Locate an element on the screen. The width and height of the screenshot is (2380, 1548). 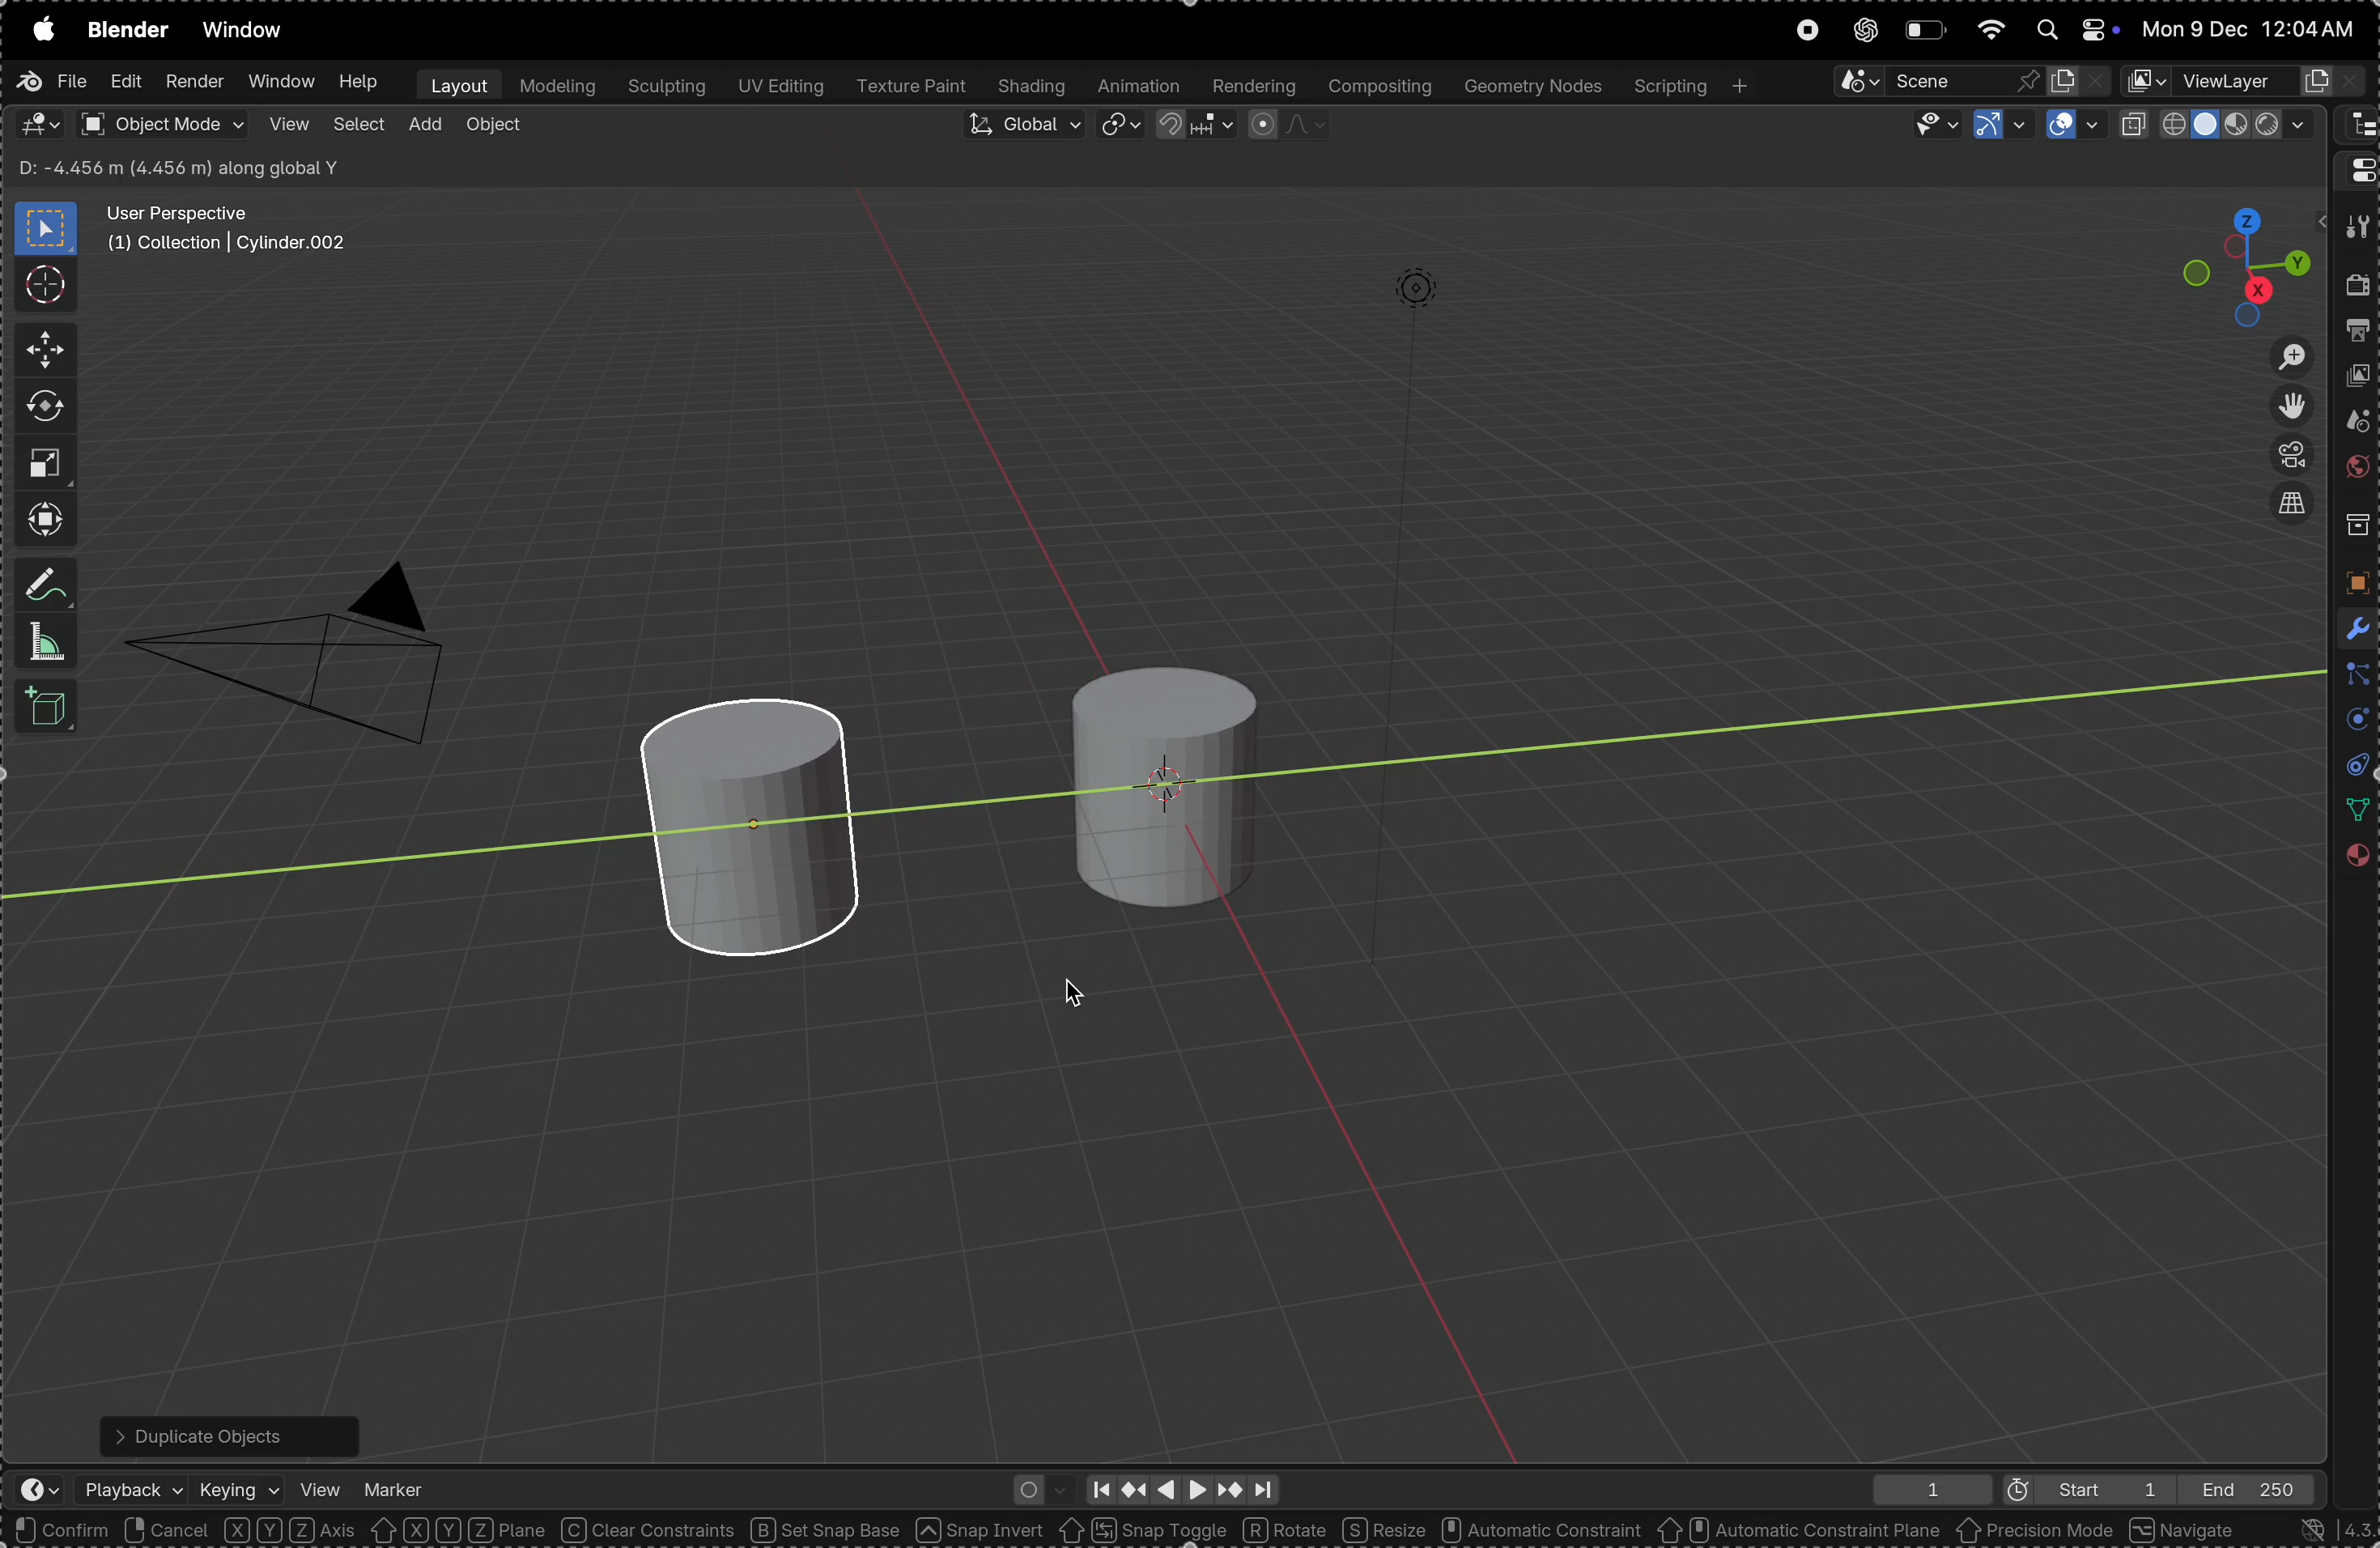
automatic constraint pane is located at coordinates (1798, 1531).